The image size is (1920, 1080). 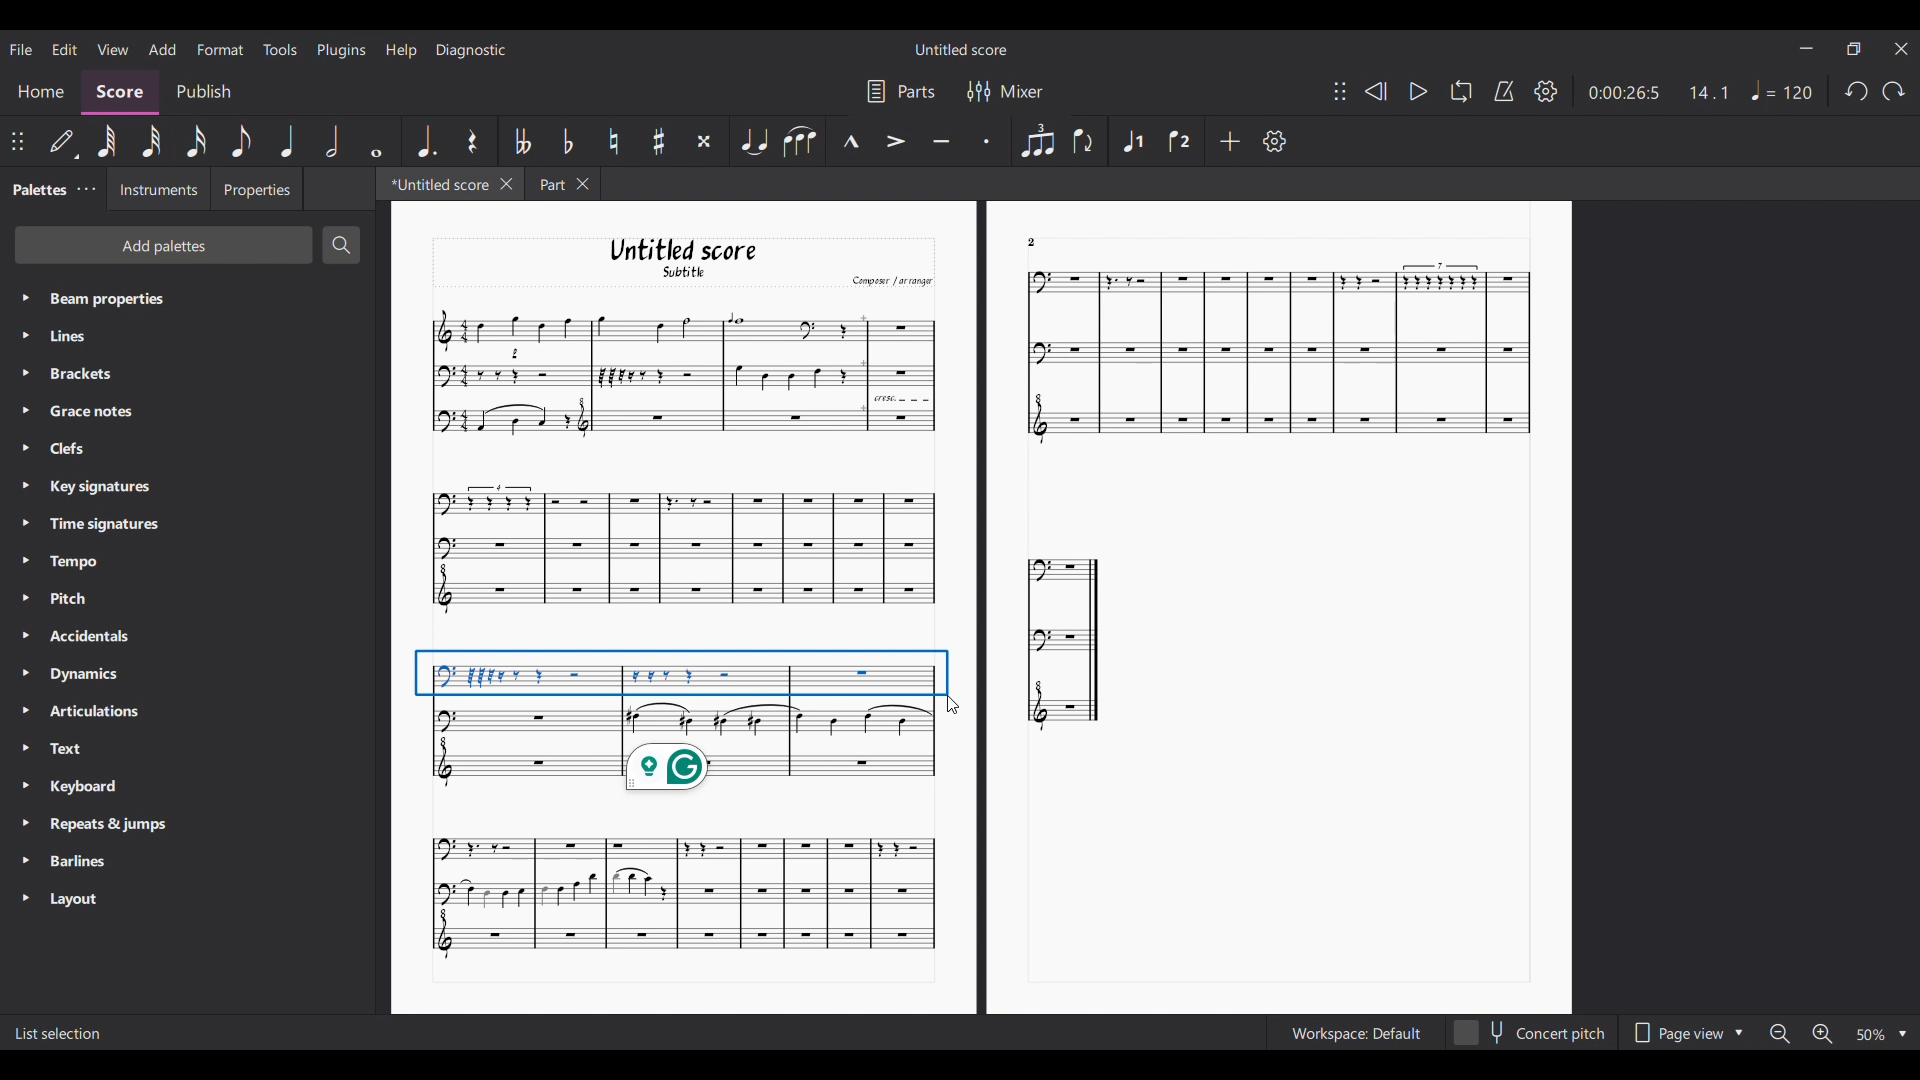 What do you see at coordinates (66, 562) in the screenshot?
I see `> Tempo` at bounding box center [66, 562].